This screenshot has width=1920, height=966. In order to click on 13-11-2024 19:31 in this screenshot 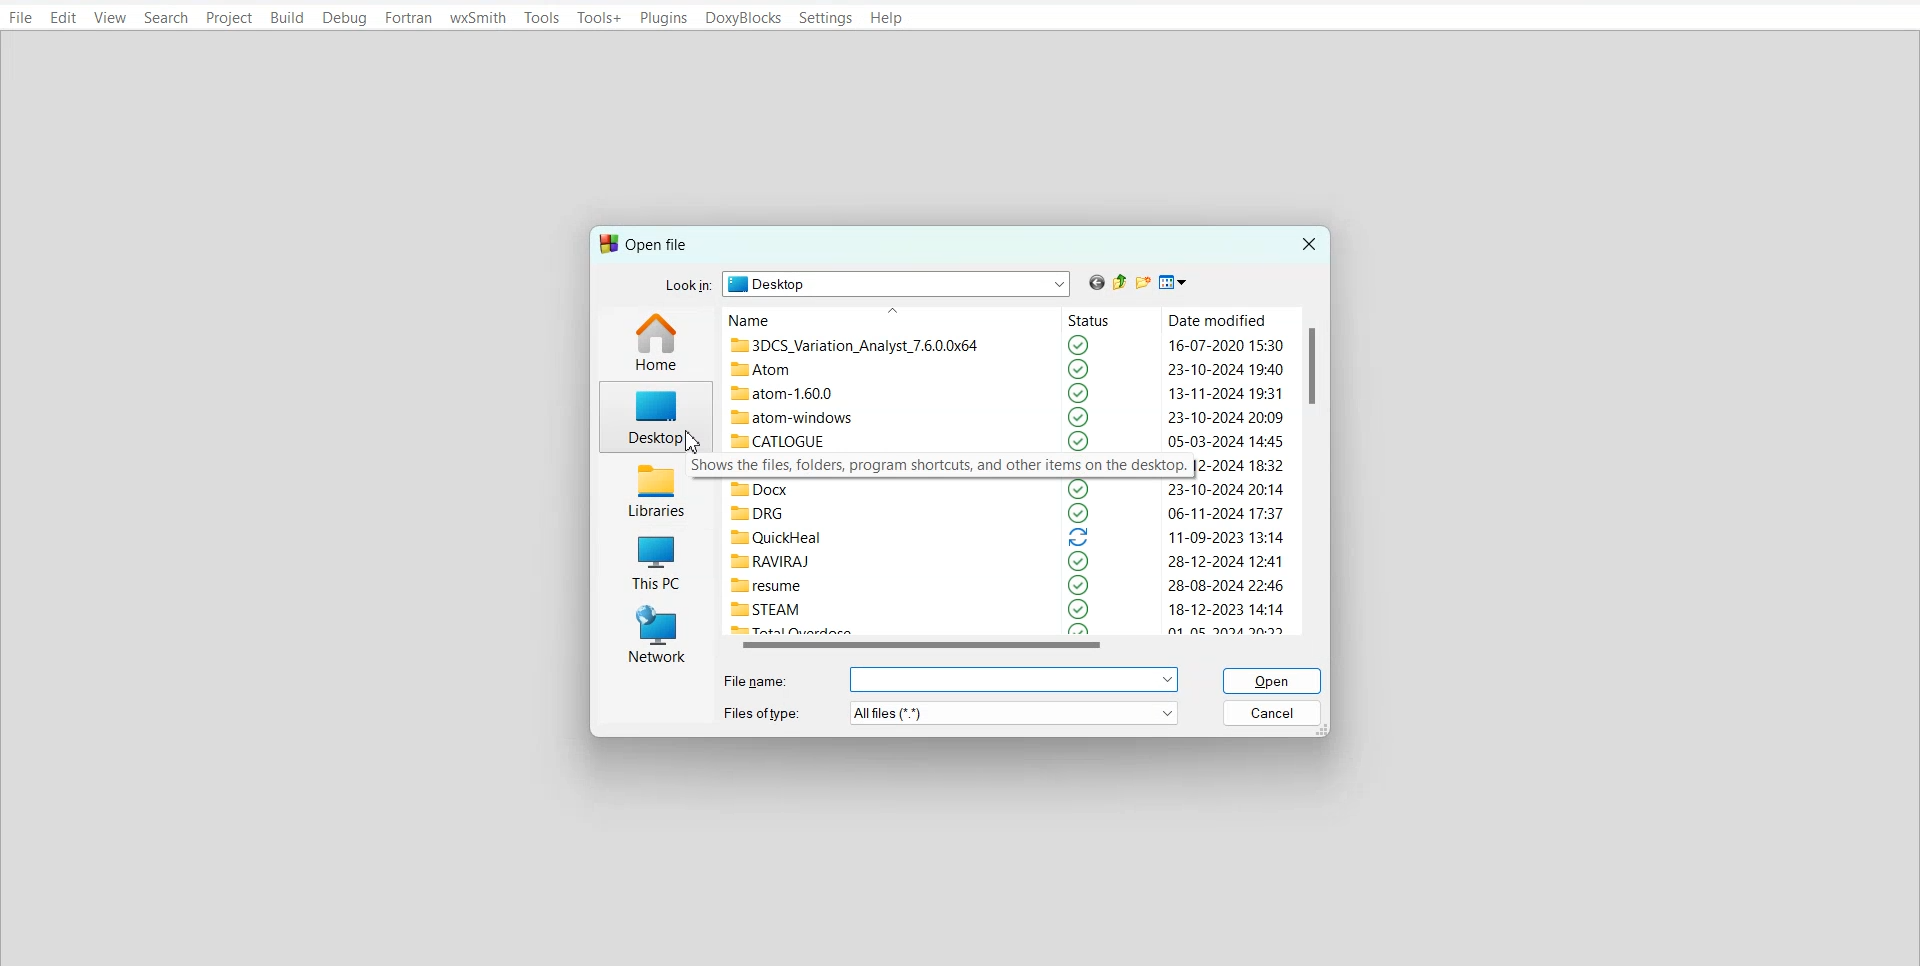, I will do `click(1223, 393)`.